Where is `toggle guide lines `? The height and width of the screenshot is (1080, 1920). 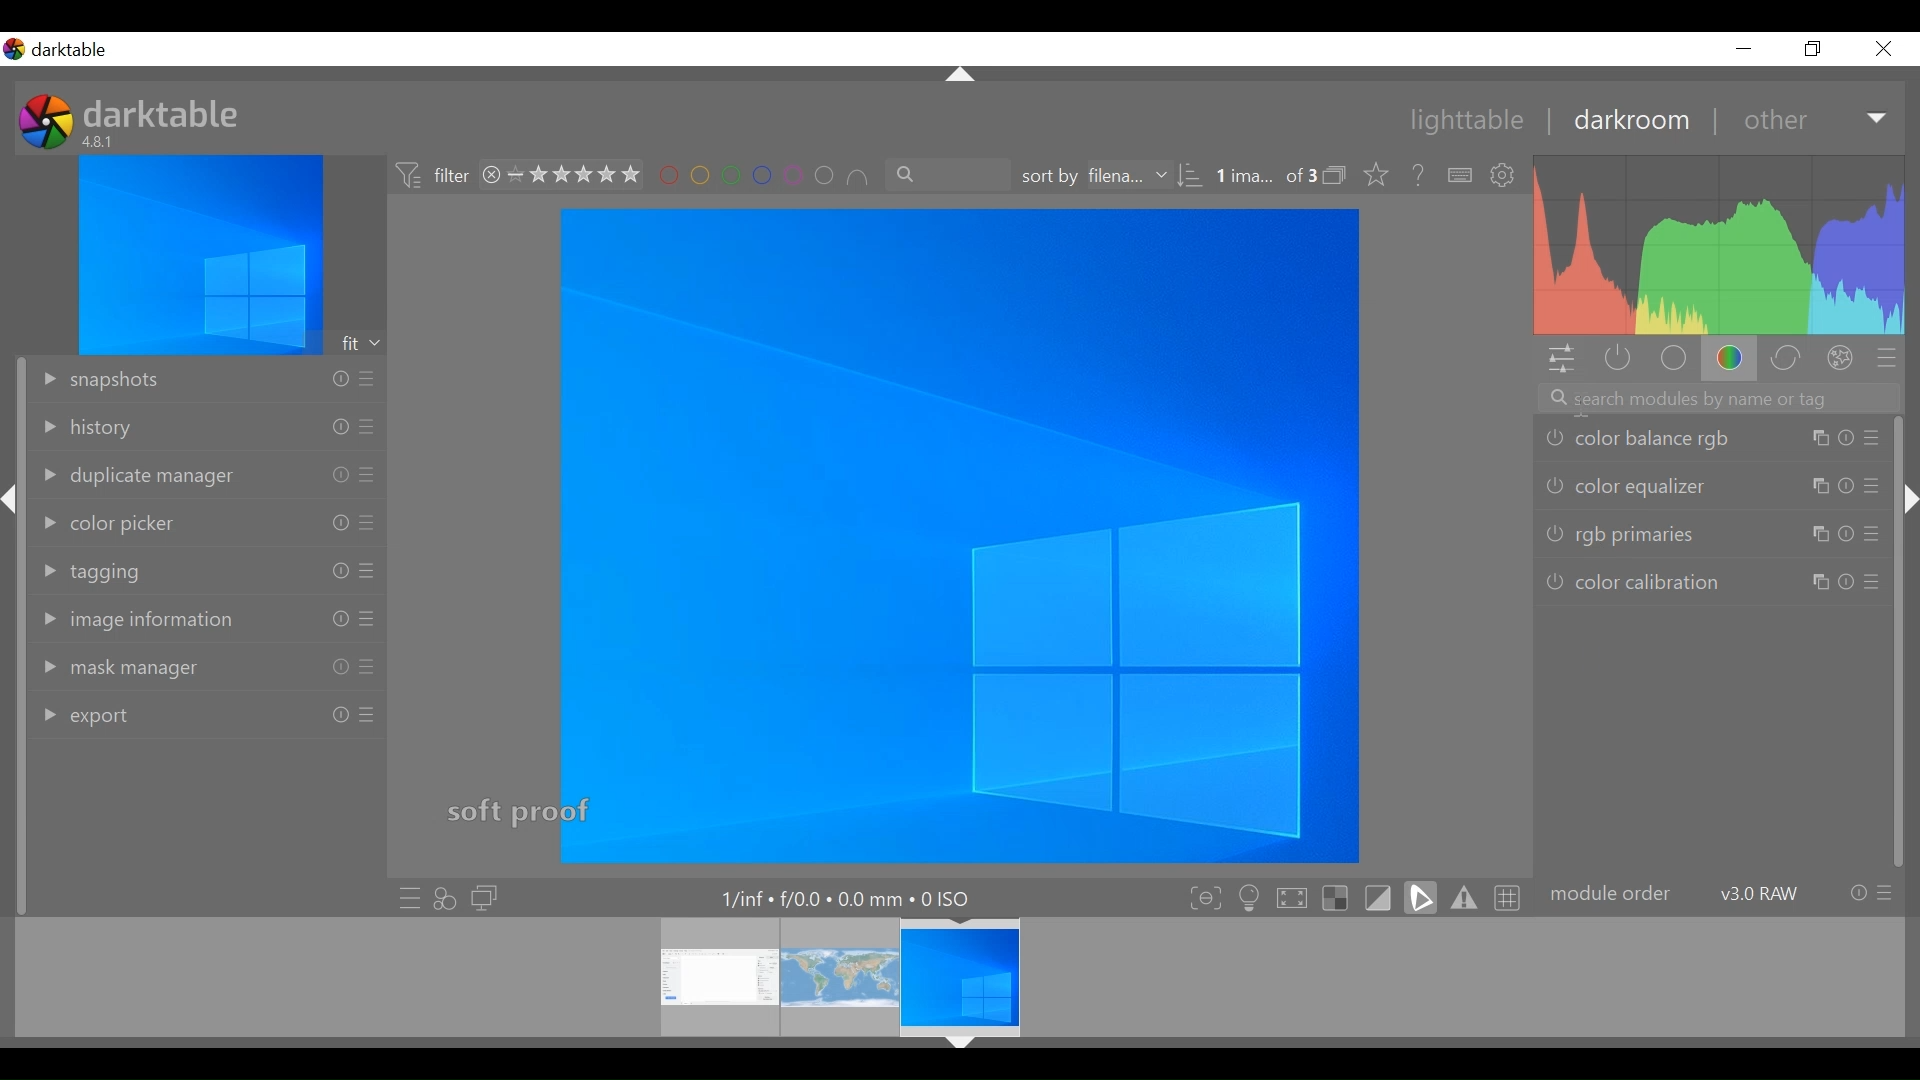 toggle guide lines  is located at coordinates (1509, 898).